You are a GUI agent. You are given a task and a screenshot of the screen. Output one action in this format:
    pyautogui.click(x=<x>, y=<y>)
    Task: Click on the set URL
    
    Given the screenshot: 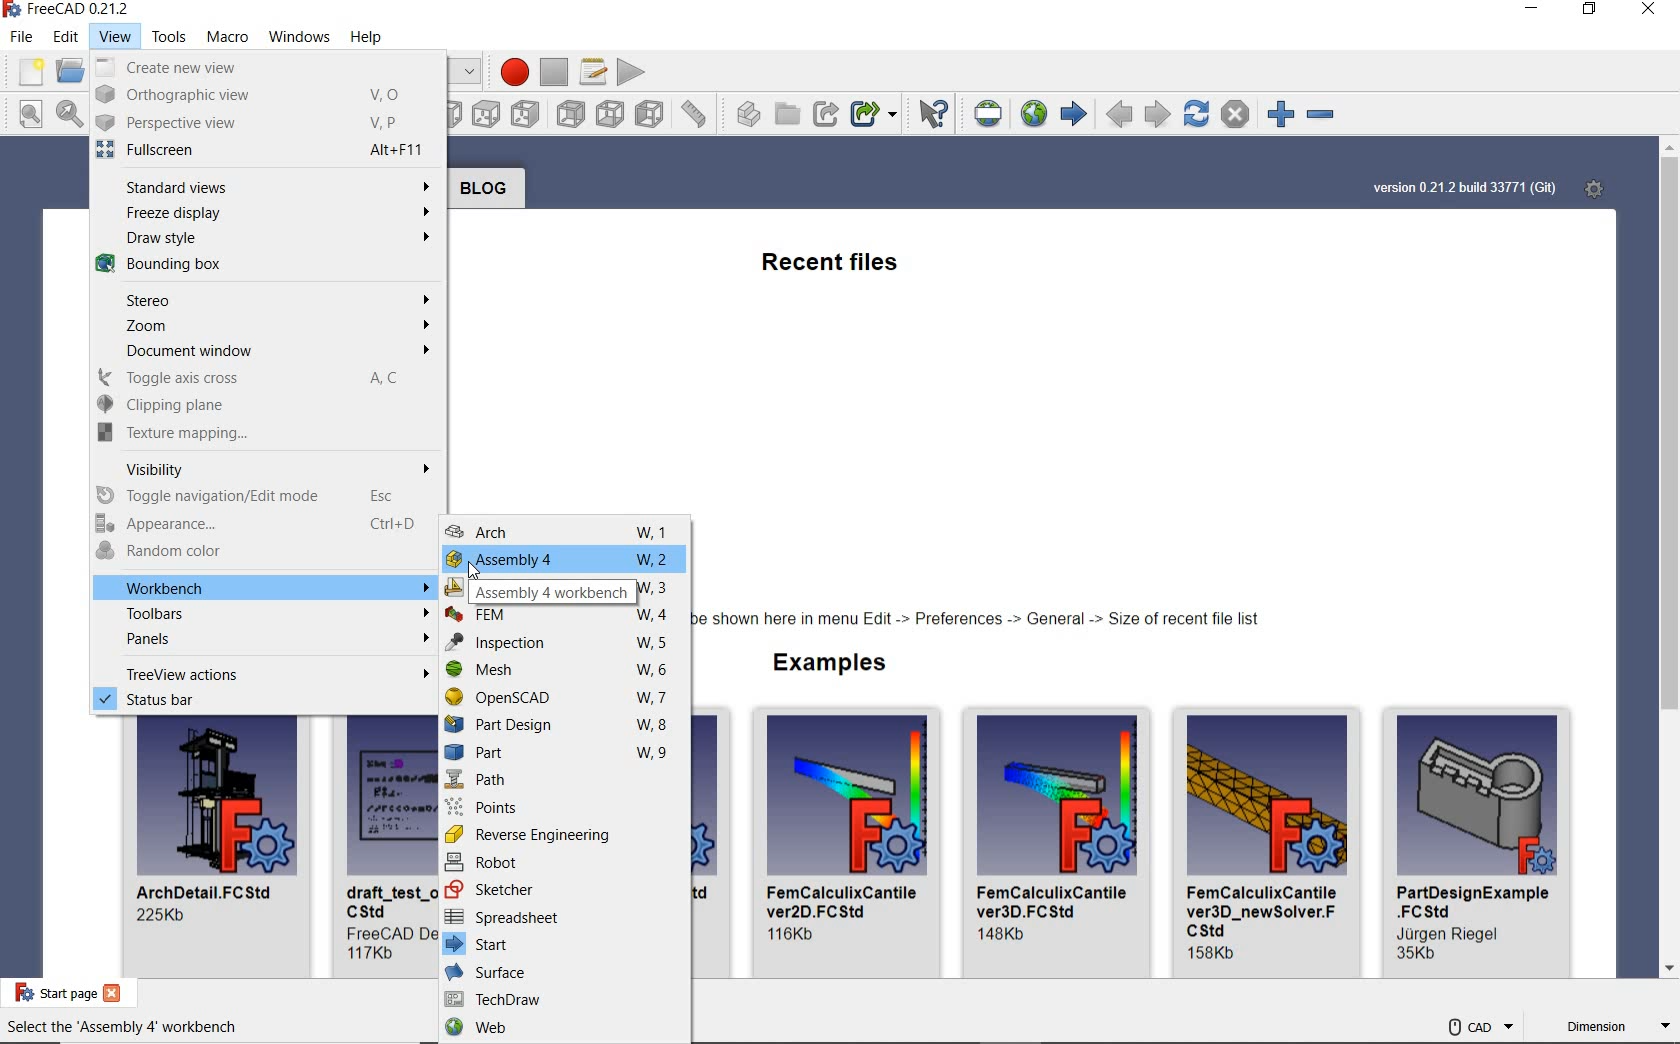 What is the action you would take?
    pyautogui.click(x=985, y=116)
    